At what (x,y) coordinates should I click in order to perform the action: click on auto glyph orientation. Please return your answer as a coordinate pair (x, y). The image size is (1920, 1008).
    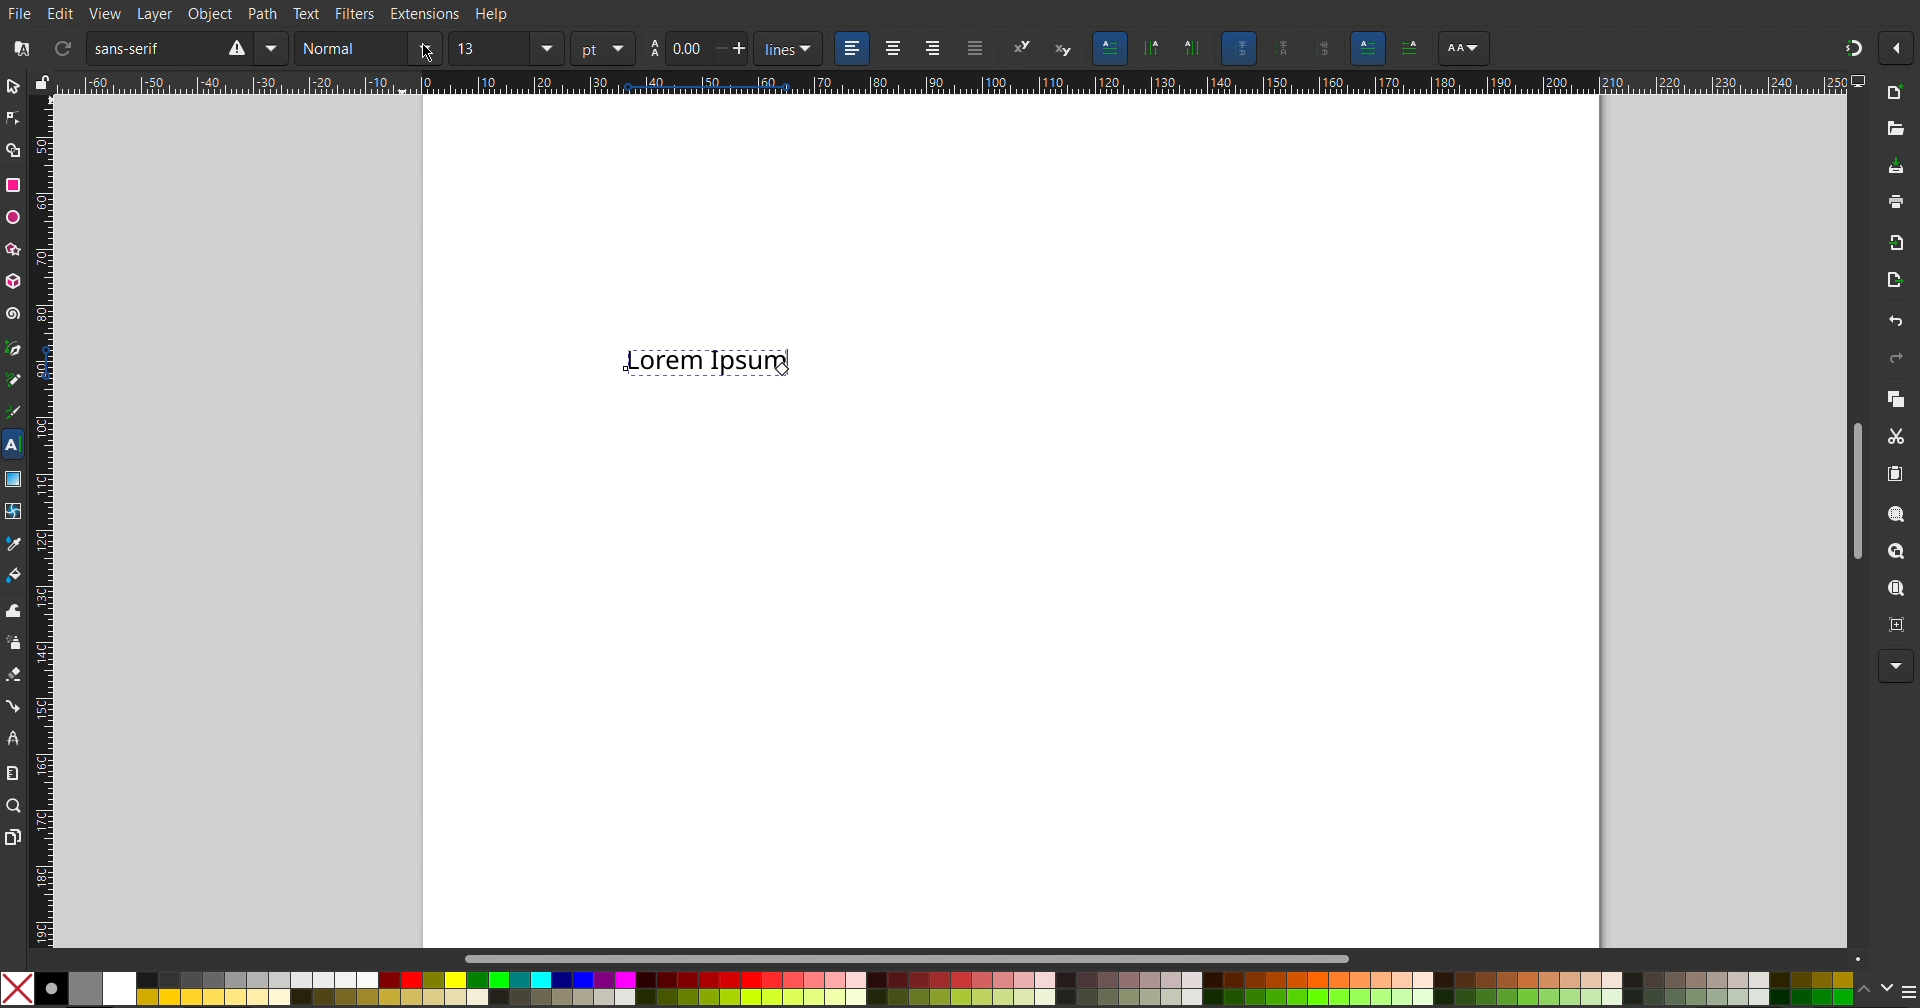
    Looking at the image, I should click on (1238, 48).